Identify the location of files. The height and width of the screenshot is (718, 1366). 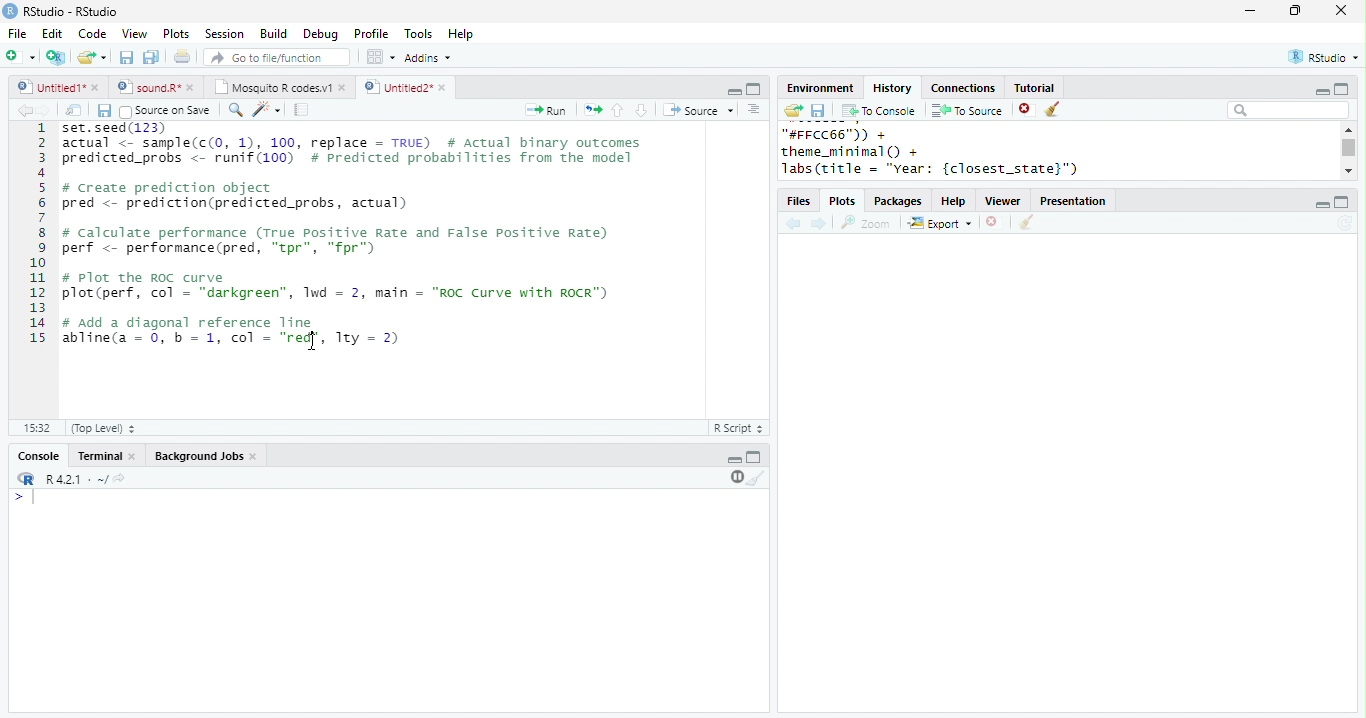
(800, 202).